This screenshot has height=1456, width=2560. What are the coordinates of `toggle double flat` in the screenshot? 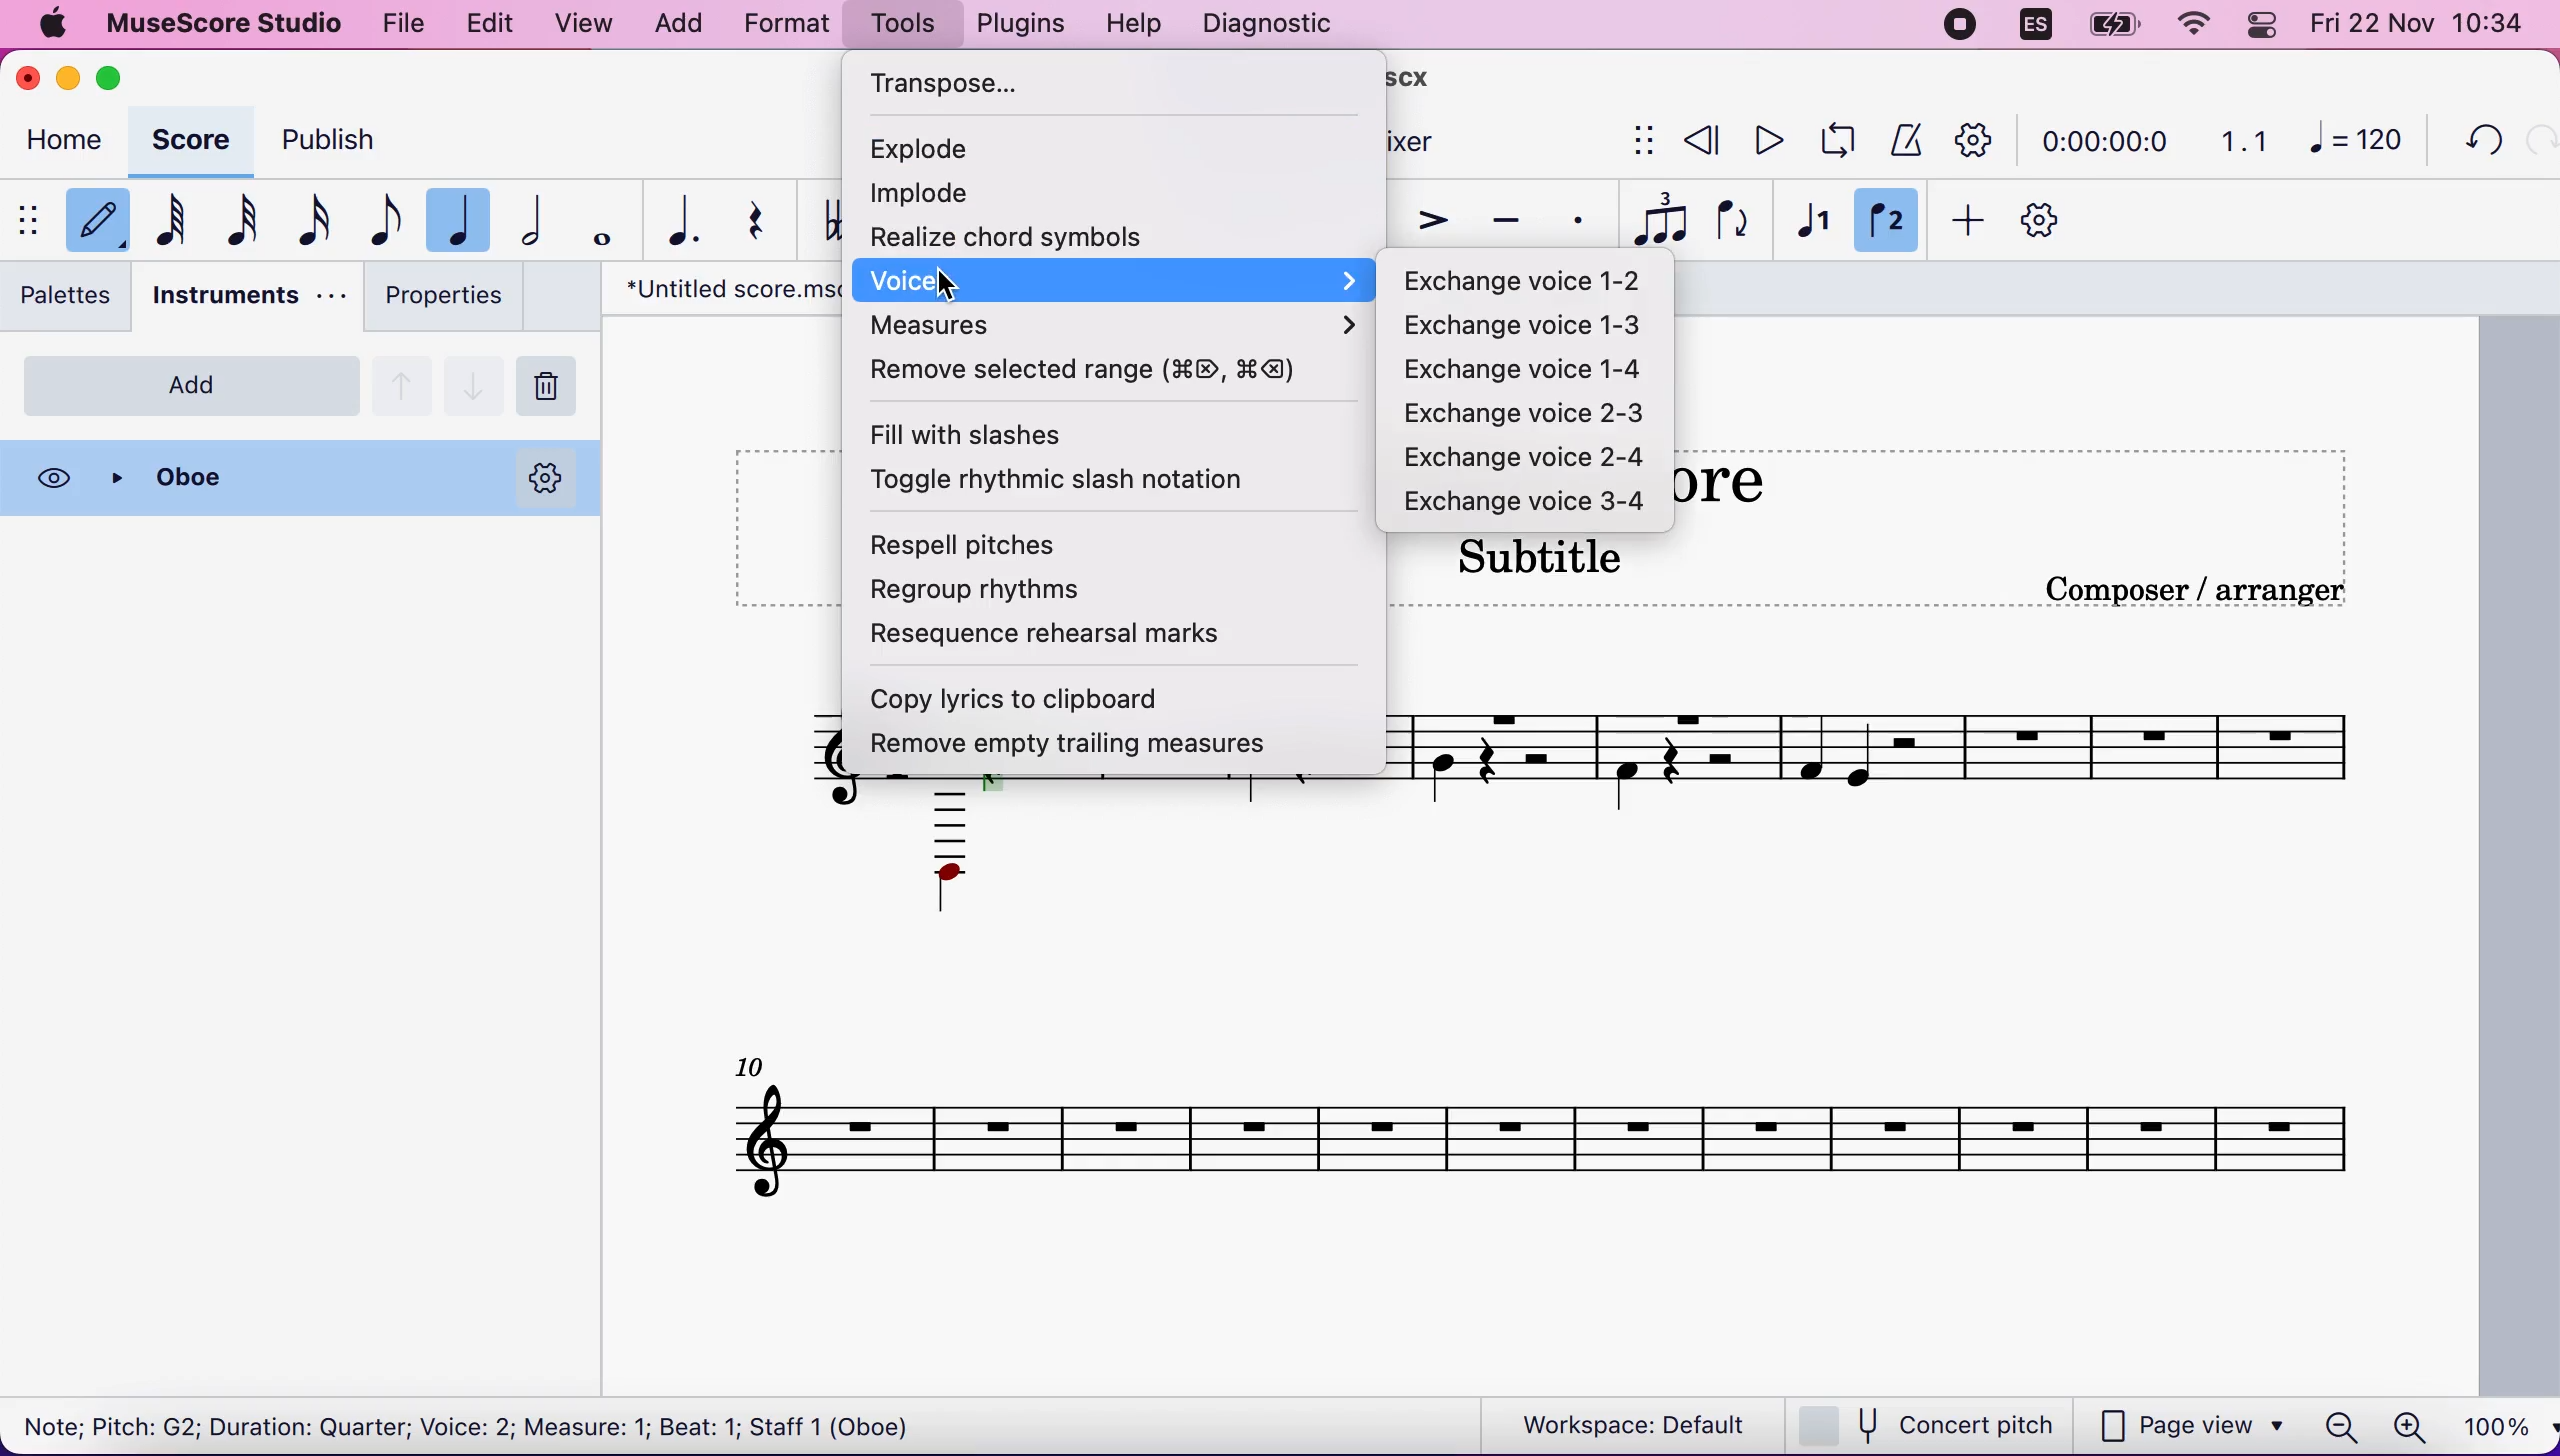 It's located at (822, 220).